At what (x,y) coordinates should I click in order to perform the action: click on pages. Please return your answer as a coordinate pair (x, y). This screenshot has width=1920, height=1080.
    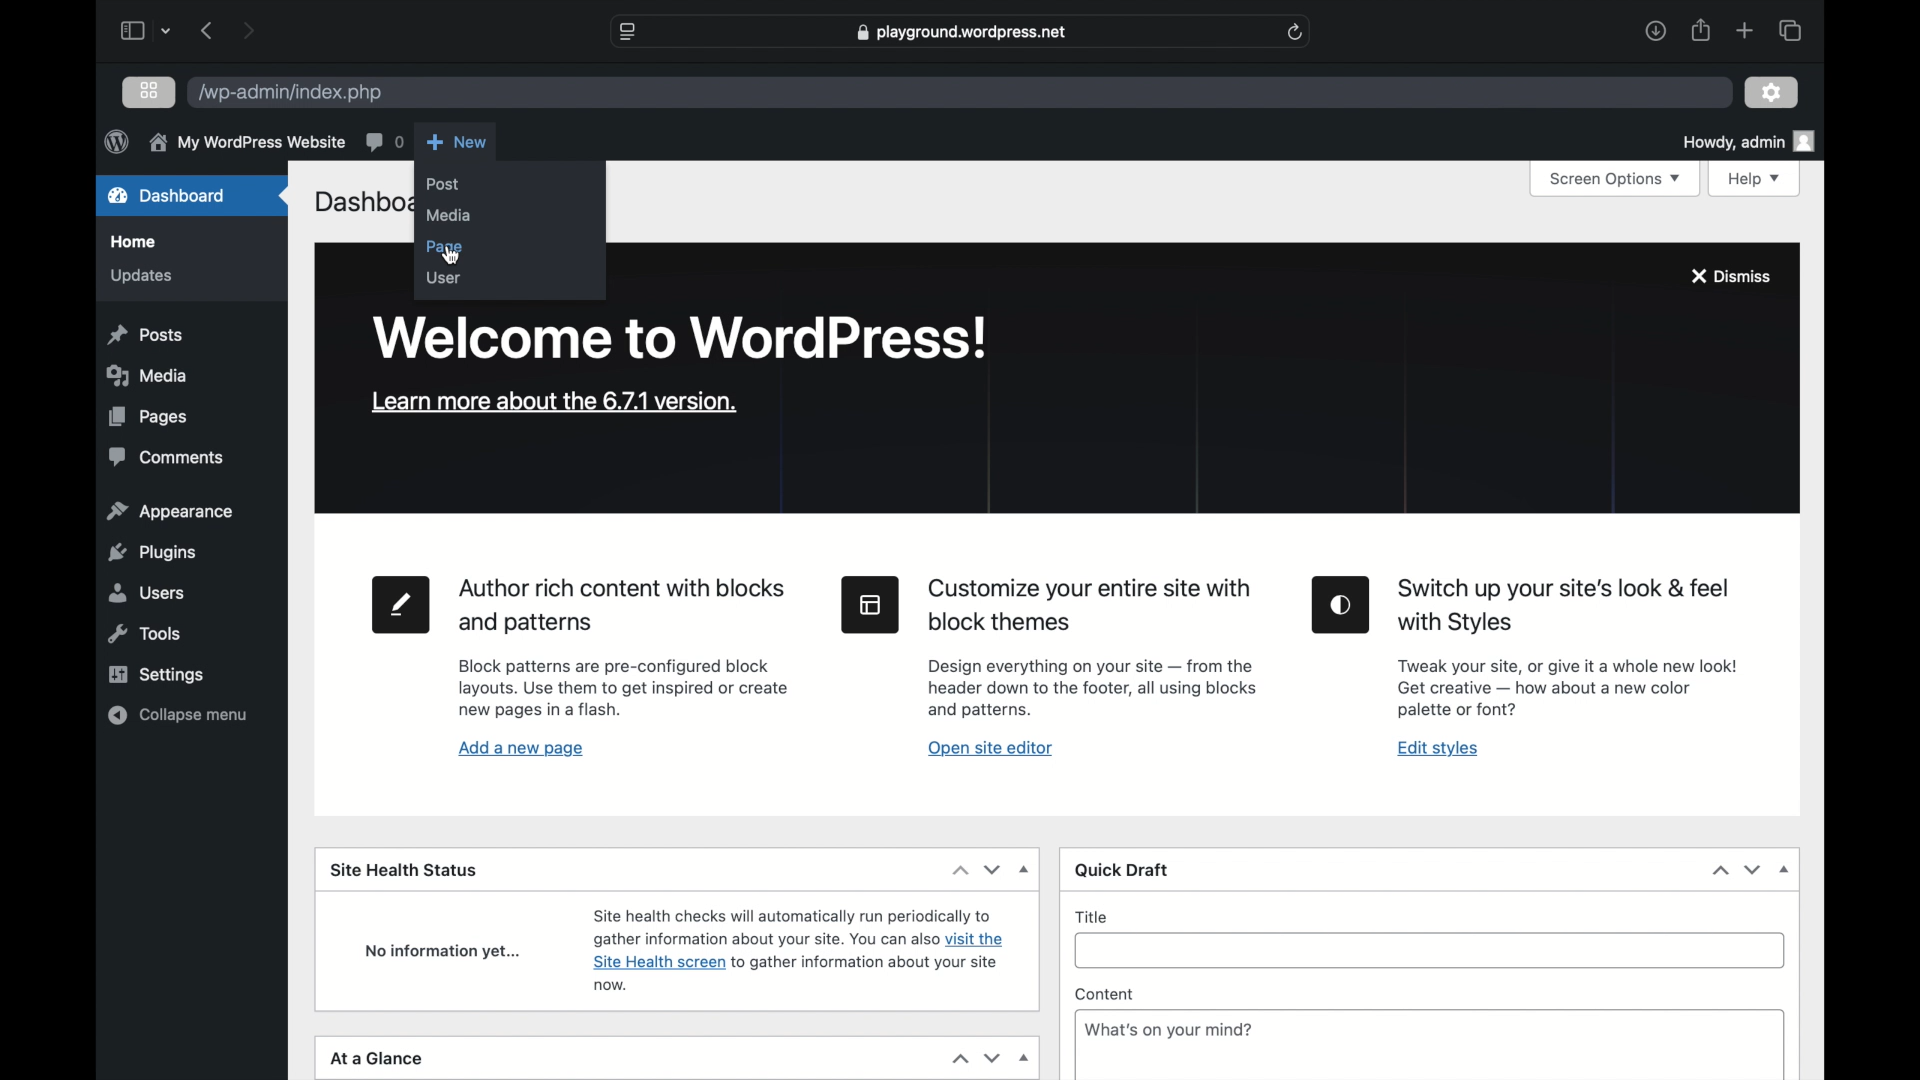
    Looking at the image, I should click on (148, 417).